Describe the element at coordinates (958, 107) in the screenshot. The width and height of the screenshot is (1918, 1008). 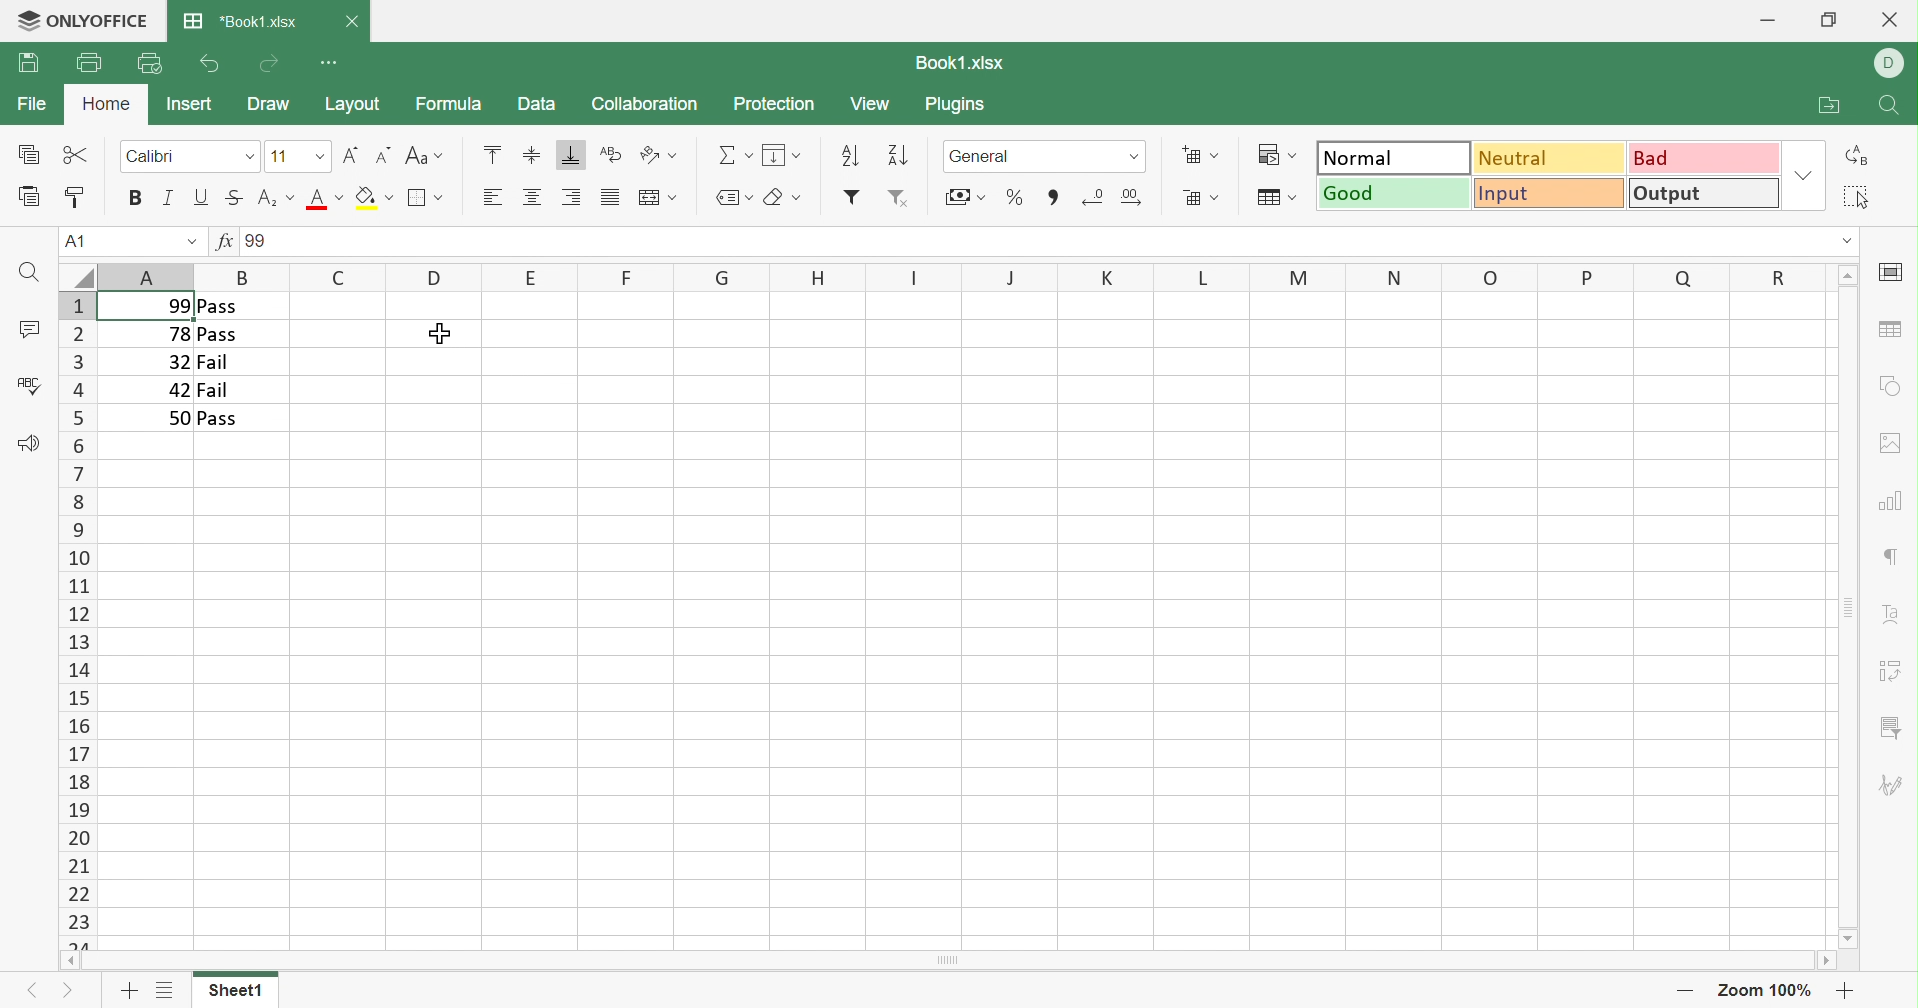
I see `Plugins` at that location.